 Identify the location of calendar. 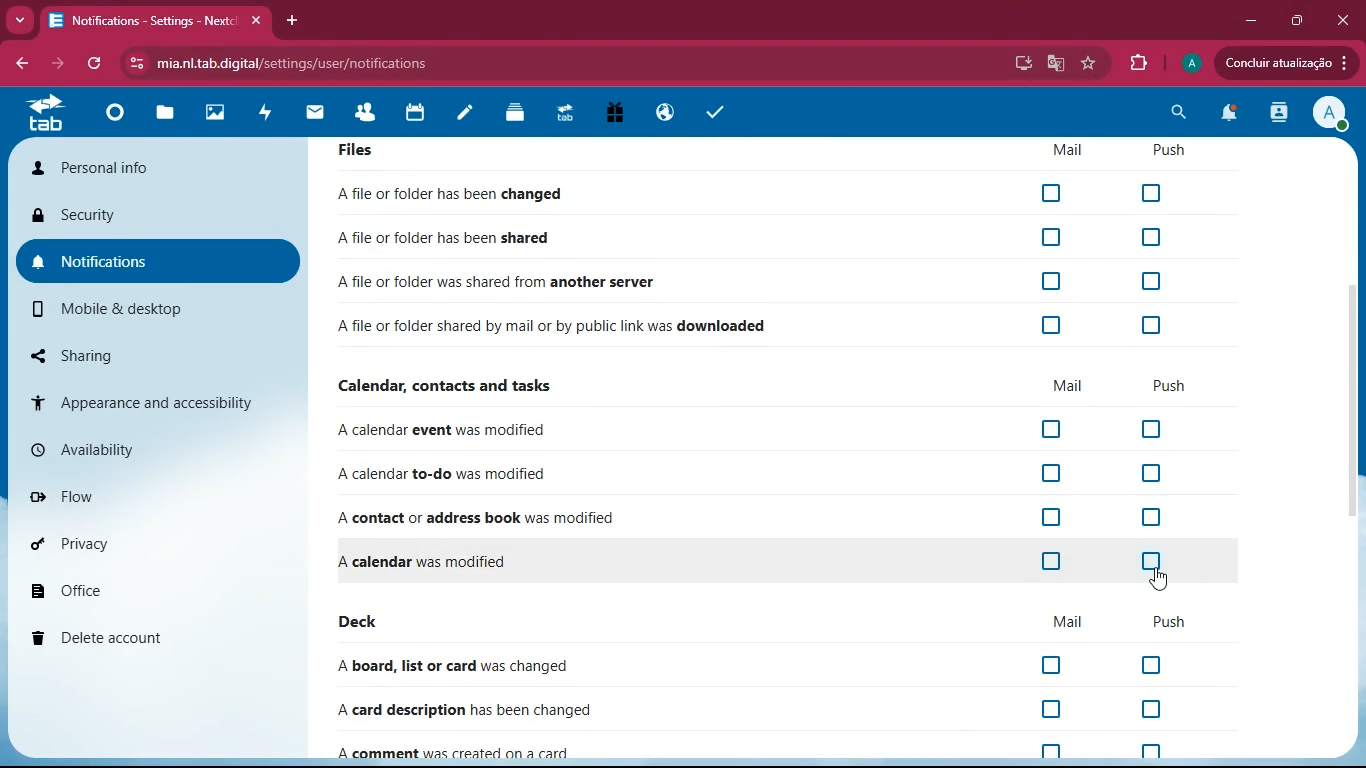
(459, 385).